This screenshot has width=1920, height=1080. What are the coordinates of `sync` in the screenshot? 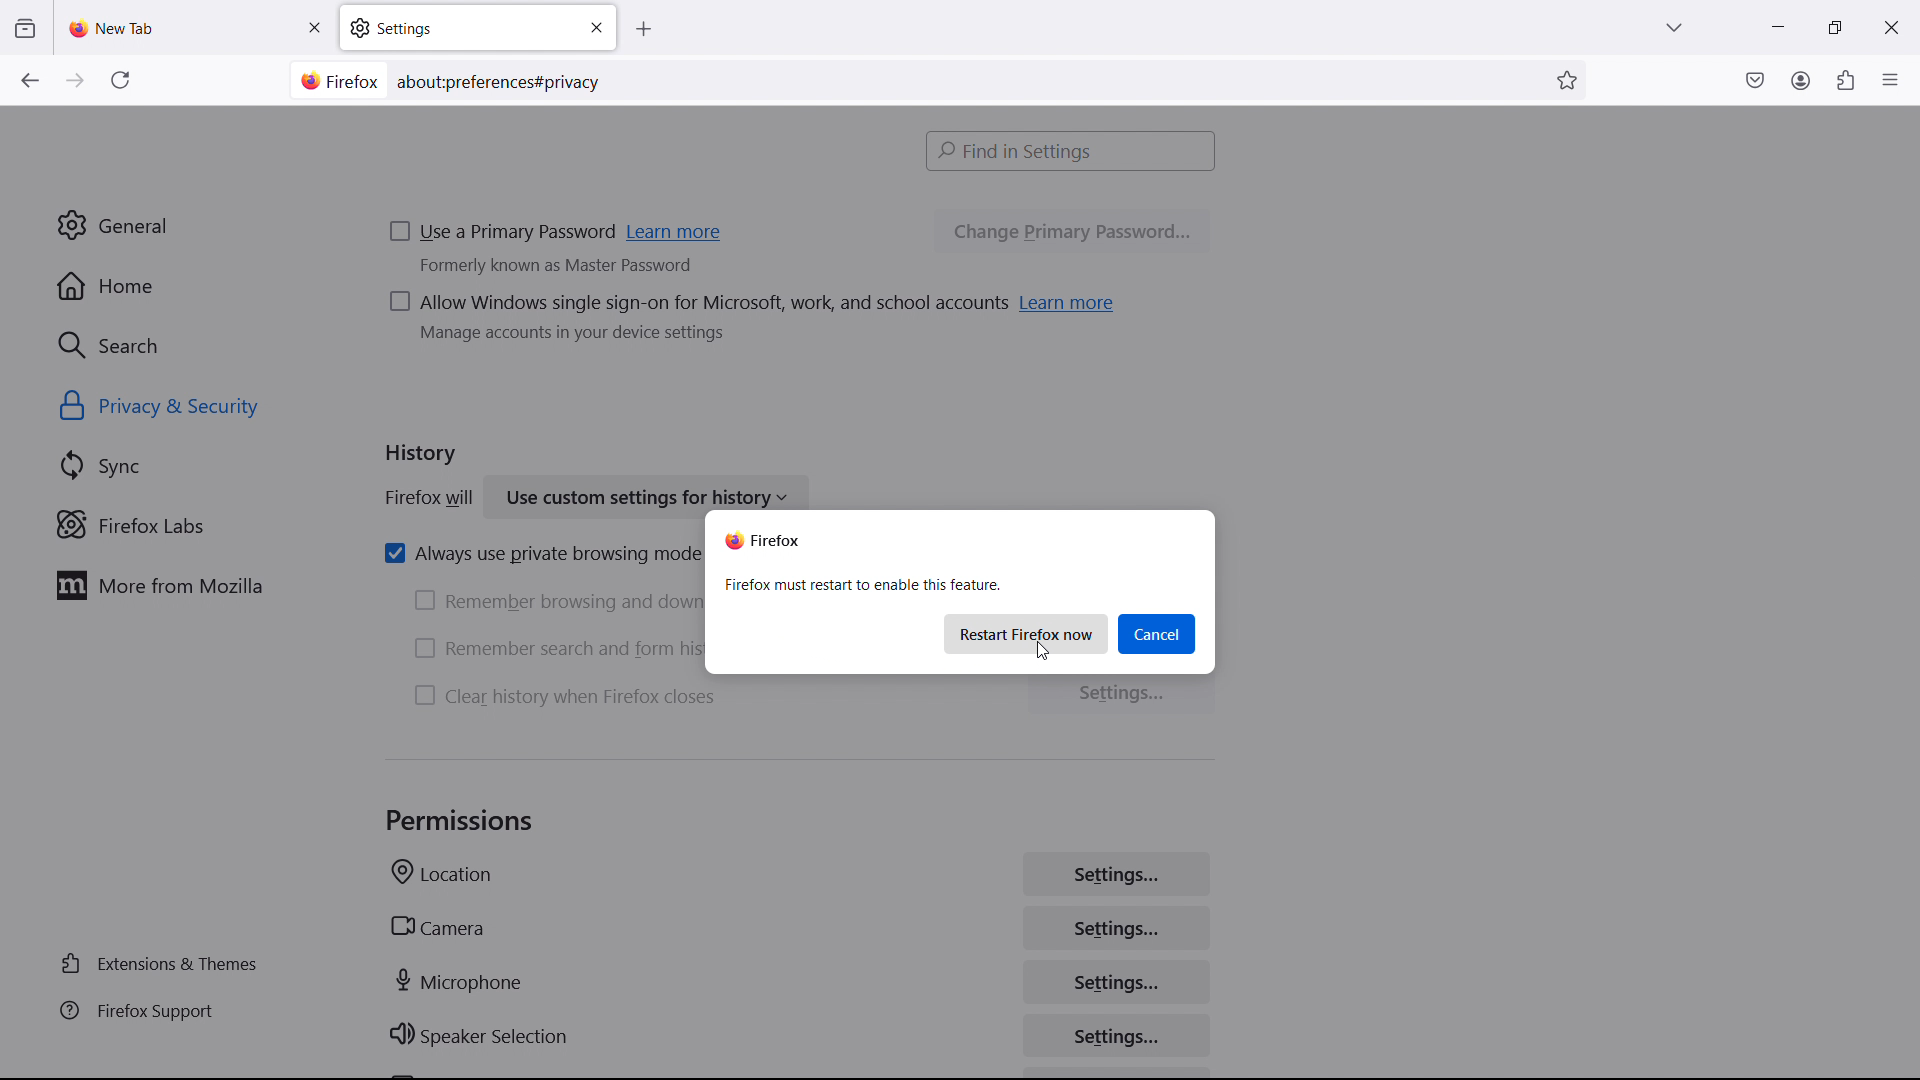 It's located at (196, 466).